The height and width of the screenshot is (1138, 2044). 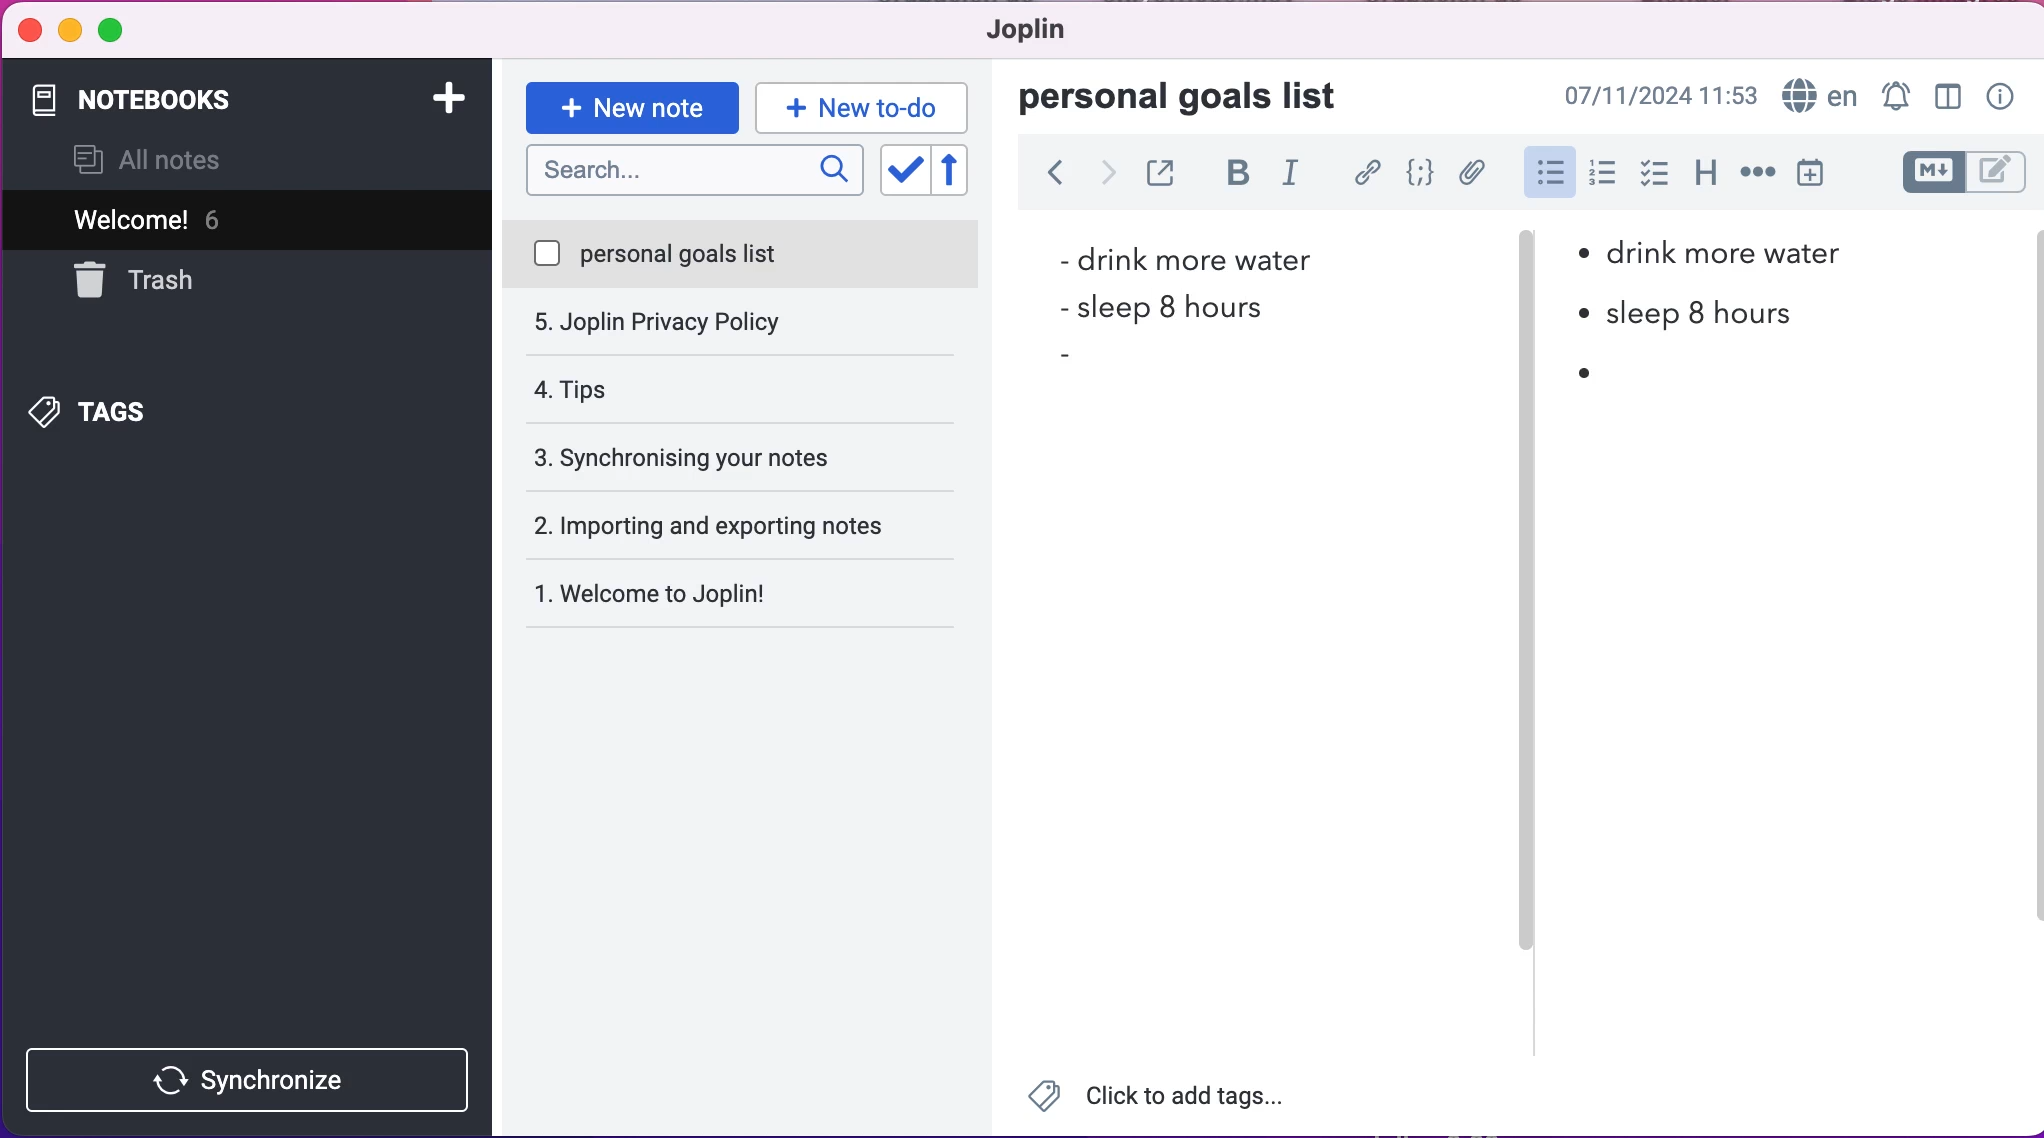 What do you see at coordinates (1161, 176) in the screenshot?
I see `toggle external editing` at bounding box center [1161, 176].